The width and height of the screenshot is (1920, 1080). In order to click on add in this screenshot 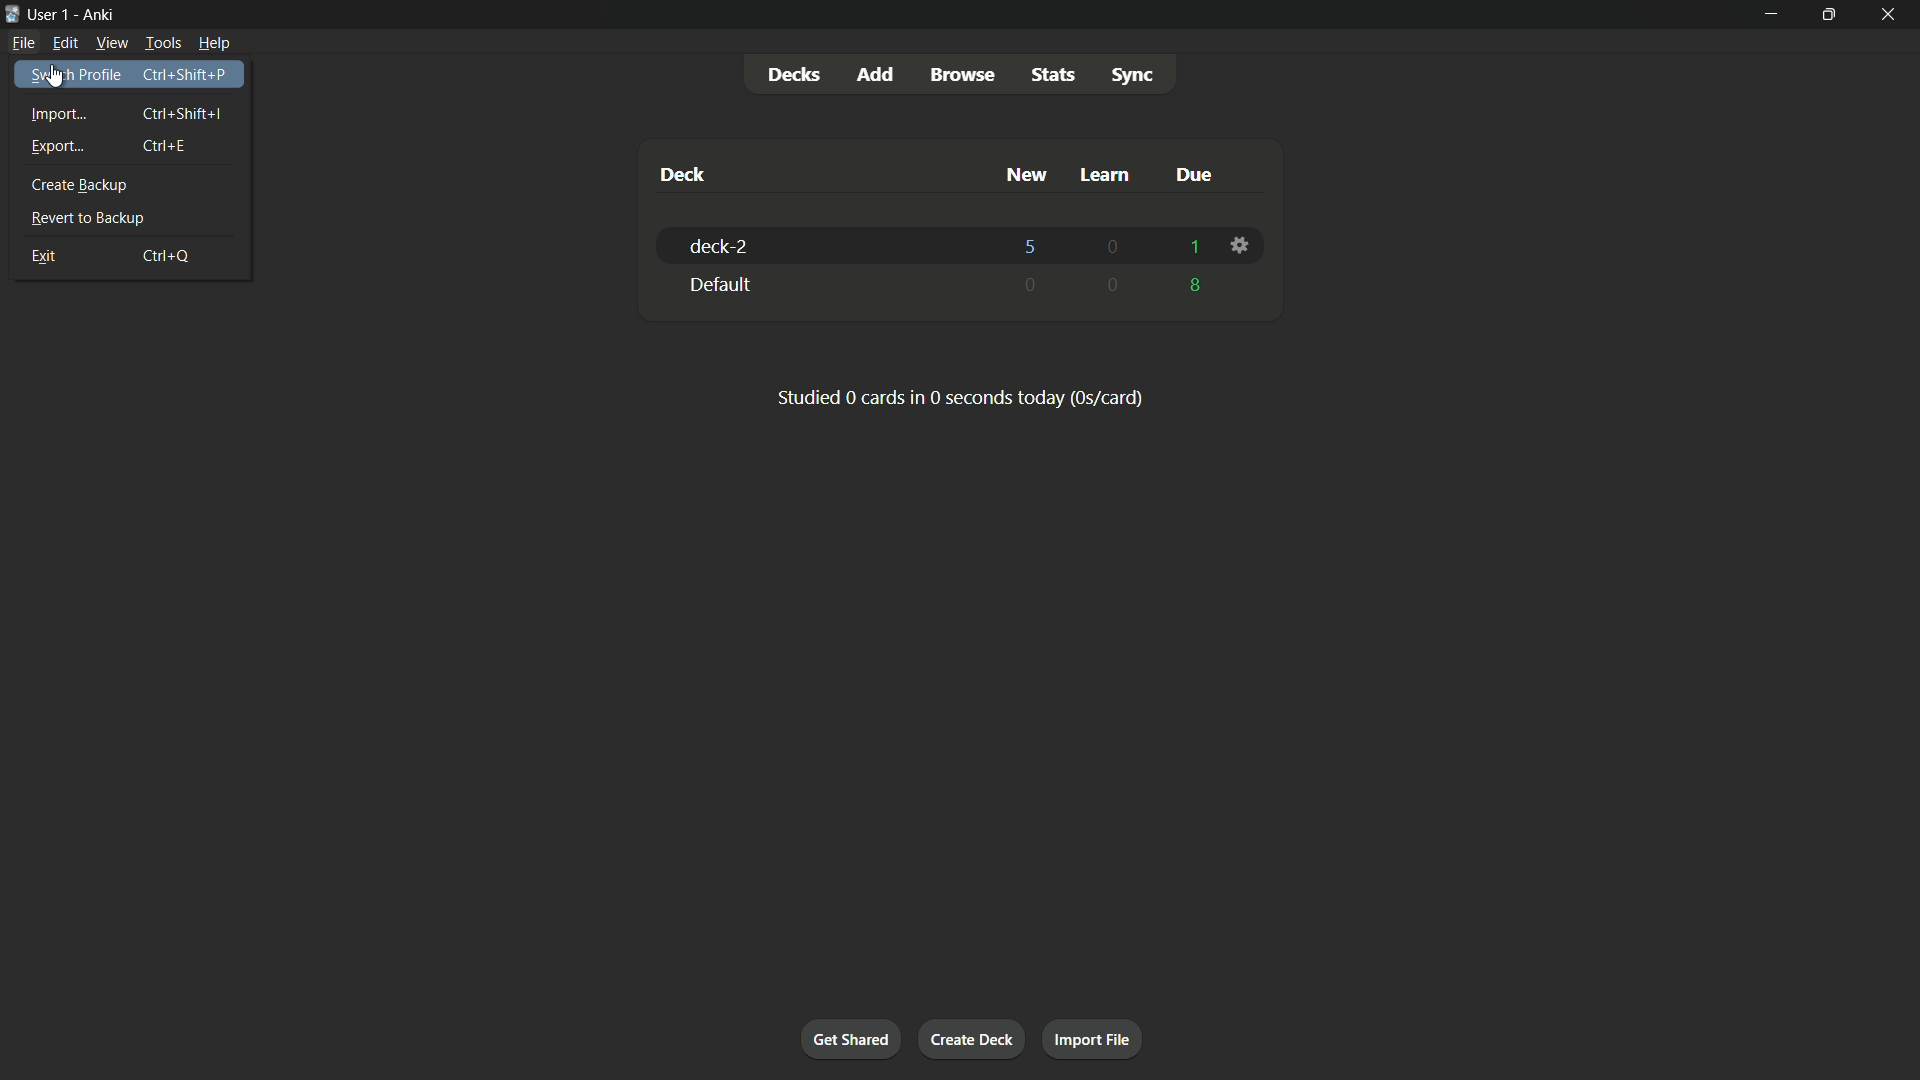, I will do `click(874, 75)`.